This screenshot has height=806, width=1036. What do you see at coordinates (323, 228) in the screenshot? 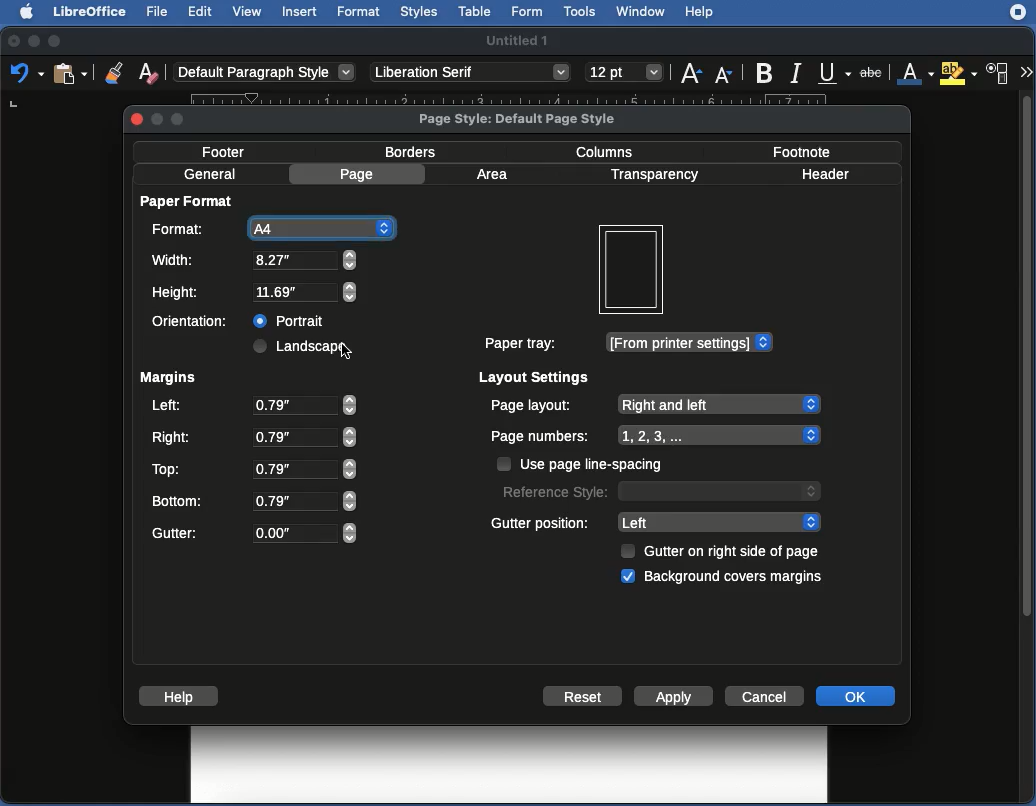
I see `A4` at bounding box center [323, 228].